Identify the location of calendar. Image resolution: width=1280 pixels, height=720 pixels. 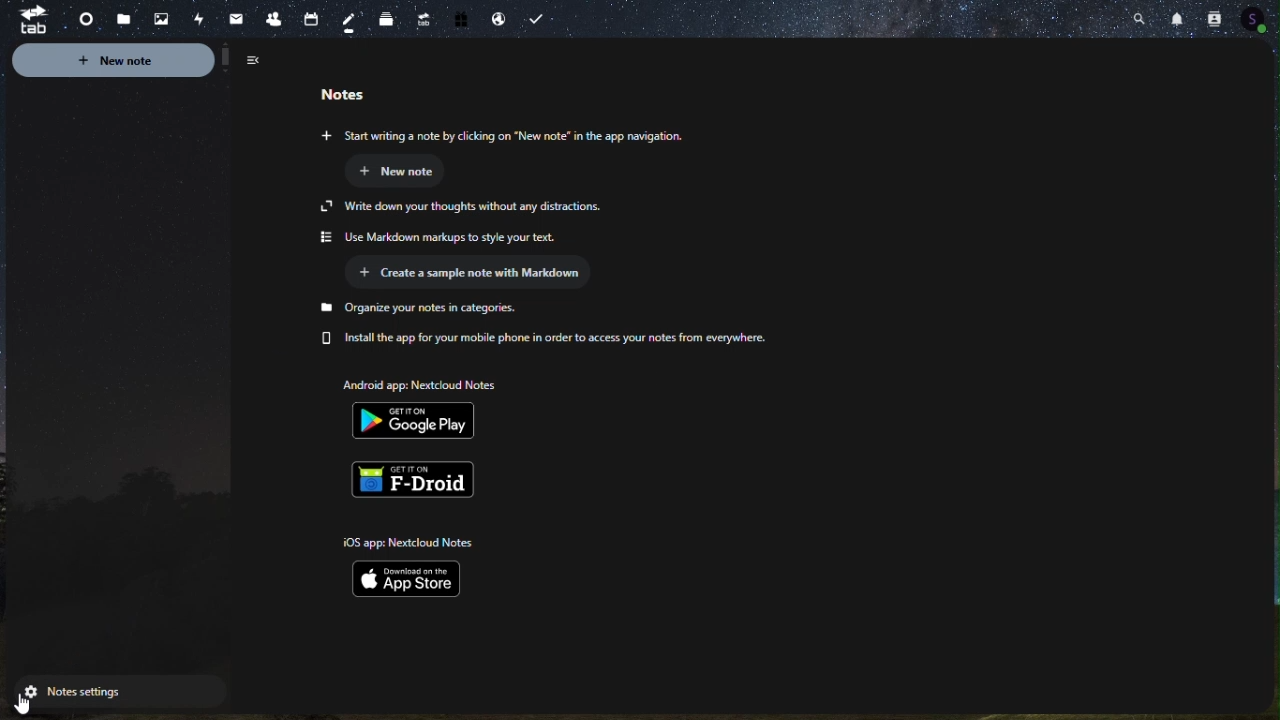
(310, 14).